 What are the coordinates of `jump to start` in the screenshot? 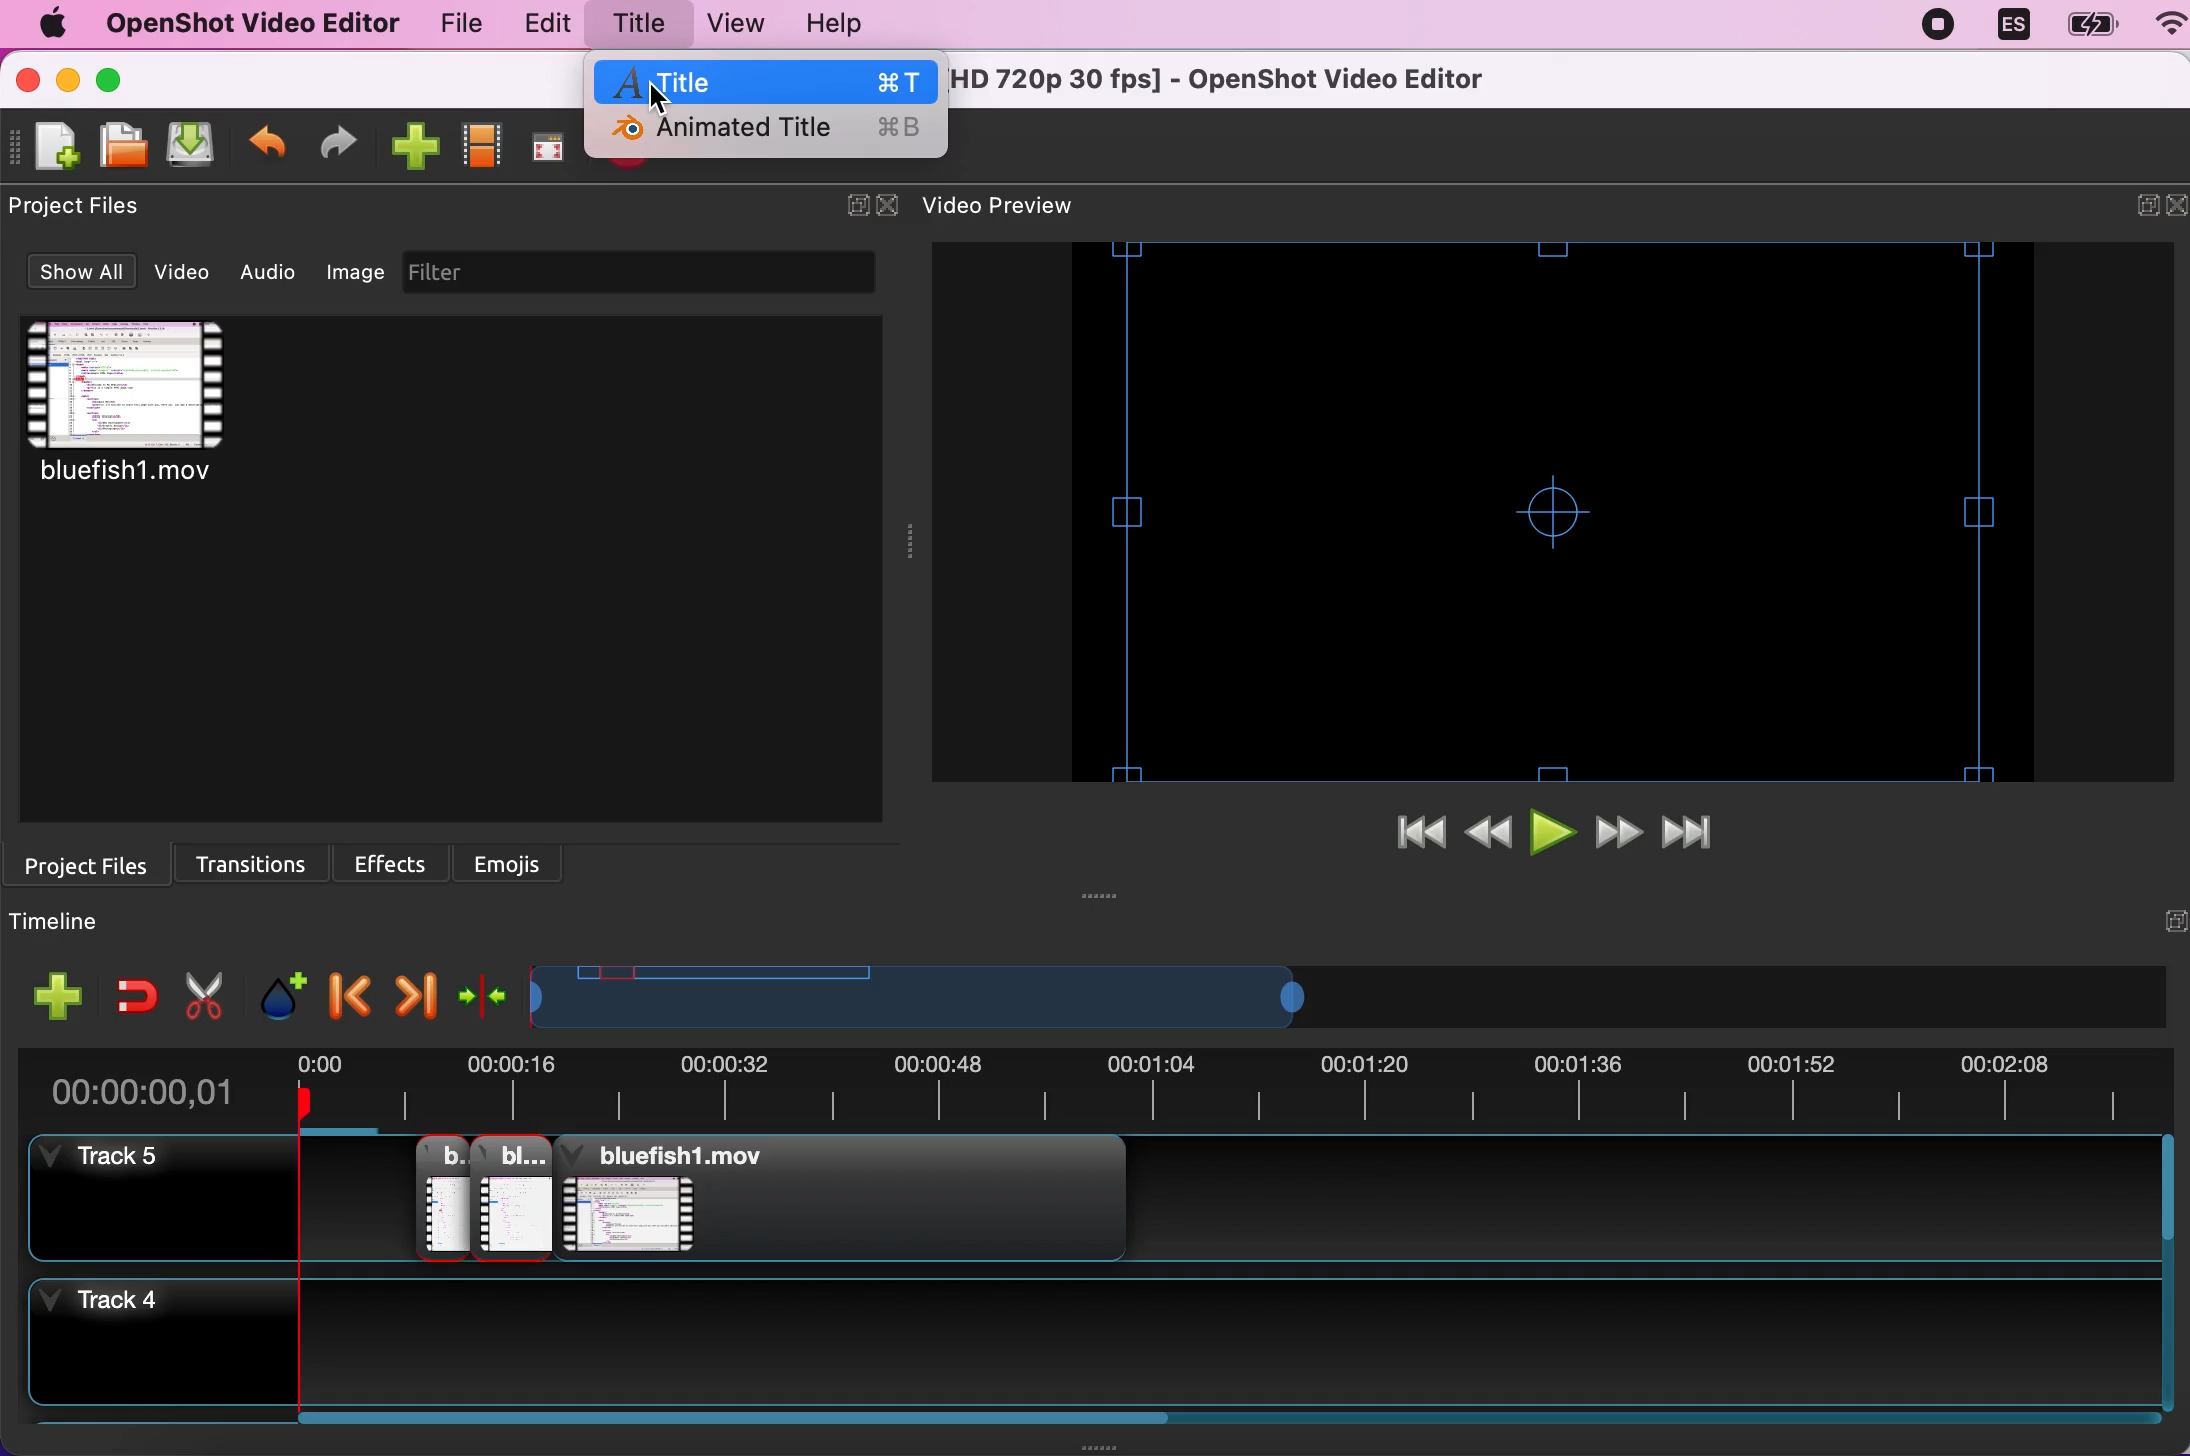 It's located at (1419, 835).